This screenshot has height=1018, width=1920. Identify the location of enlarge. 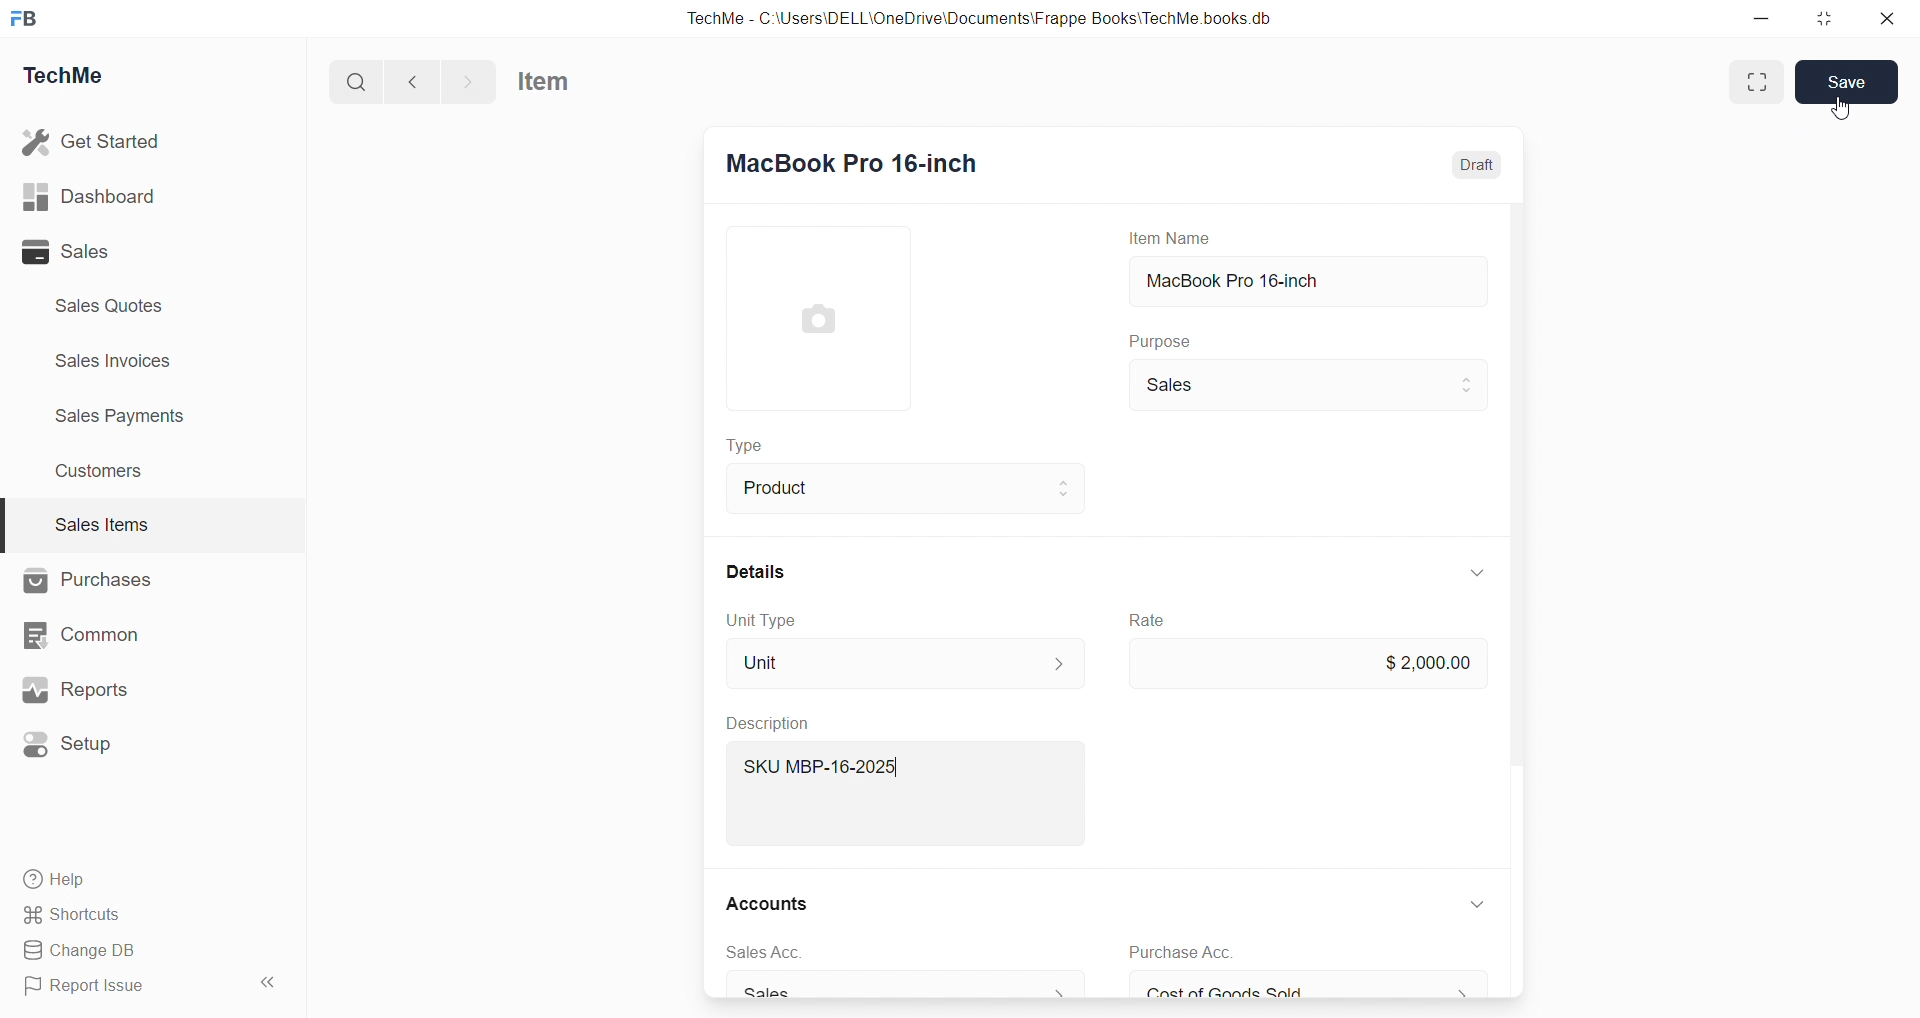
(1758, 82).